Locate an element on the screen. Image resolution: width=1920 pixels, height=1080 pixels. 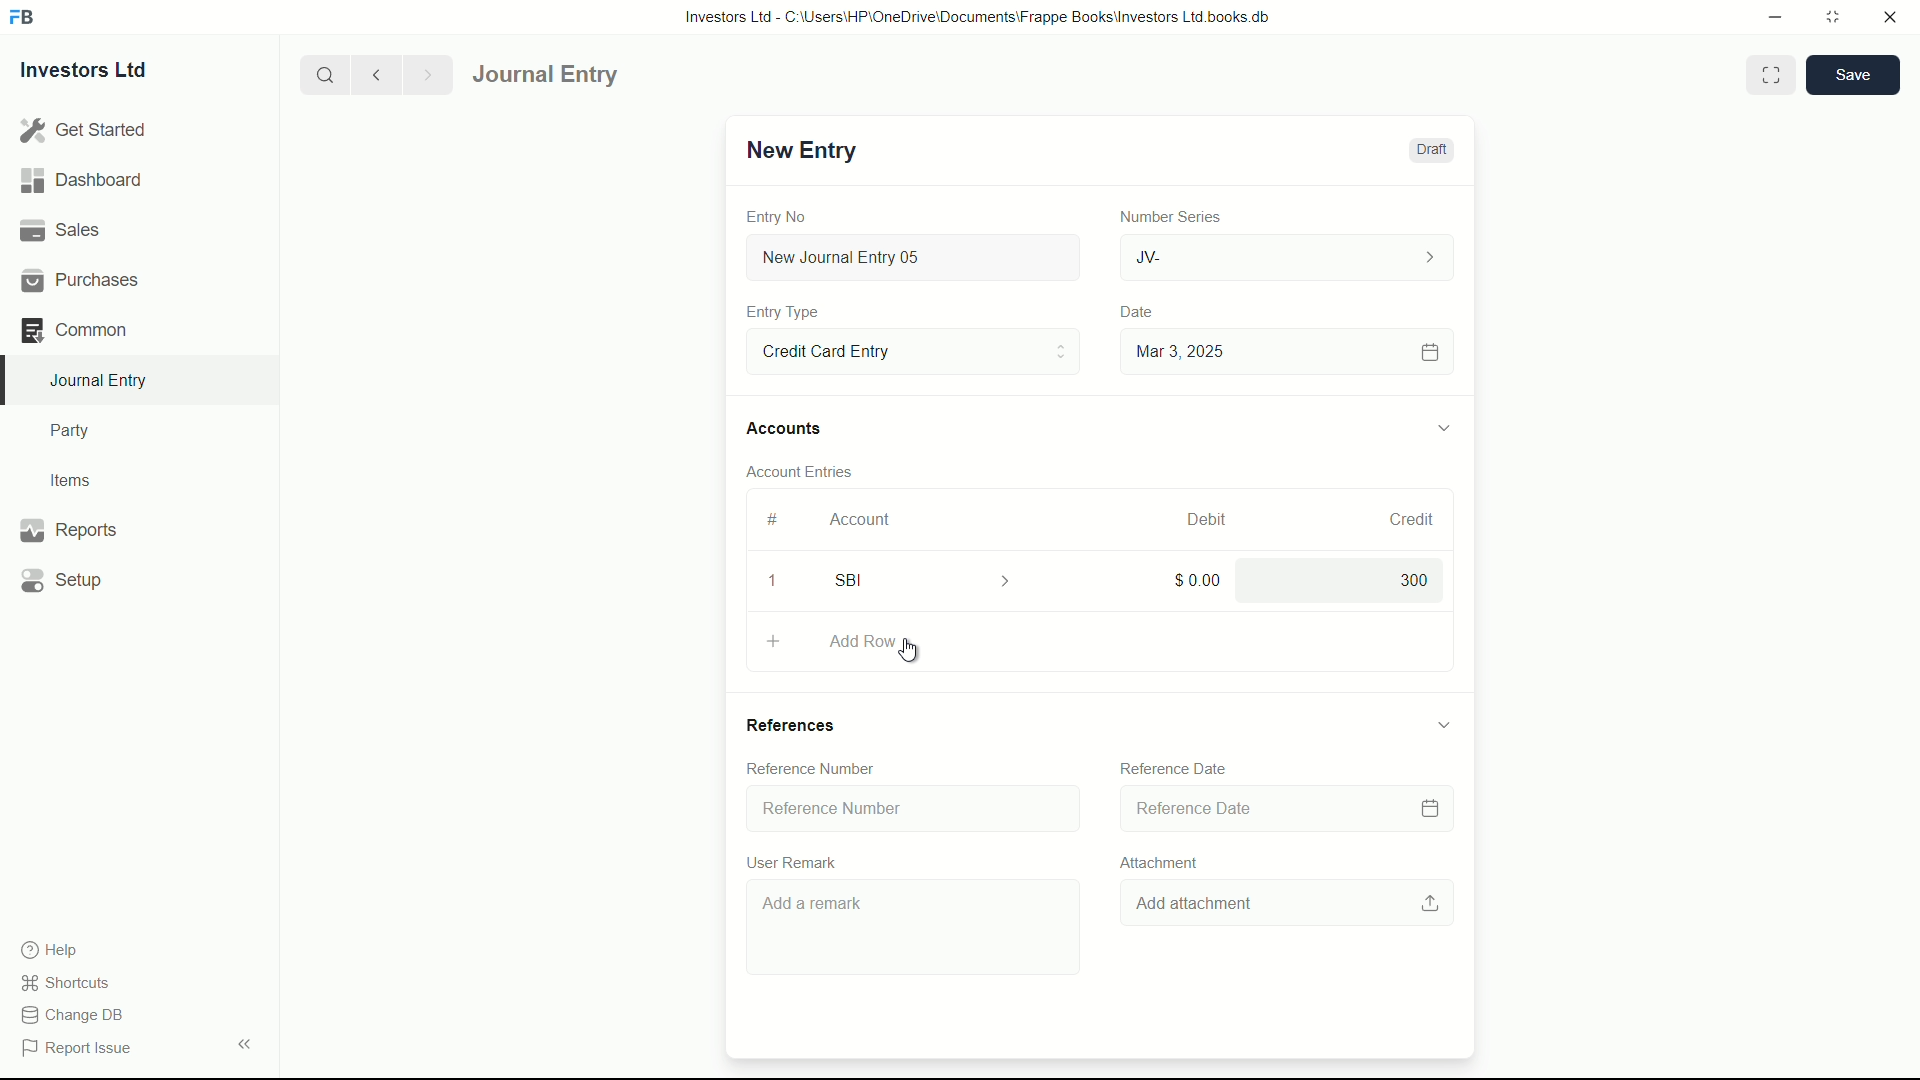
Toggle between form and full width is located at coordinates (1772, 75).